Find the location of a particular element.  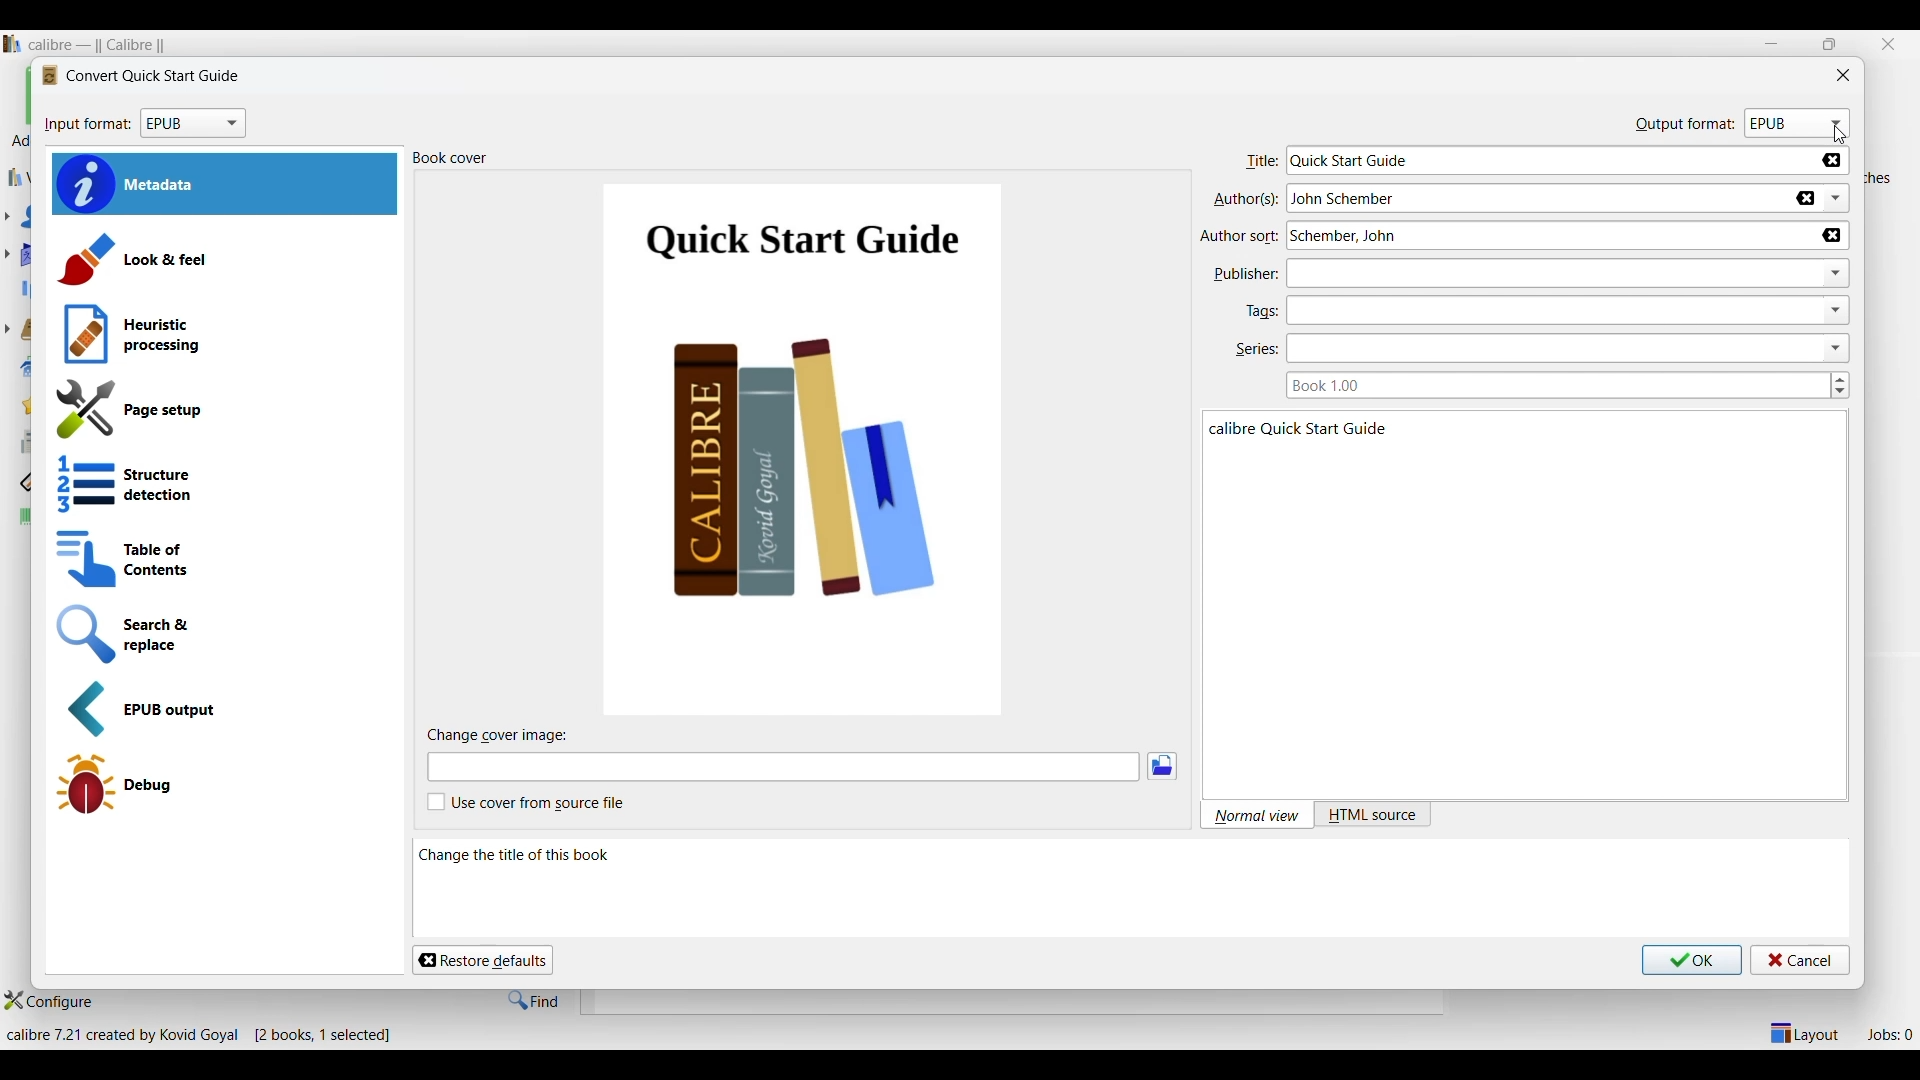

Configure is located at coordinates (48, 1001).